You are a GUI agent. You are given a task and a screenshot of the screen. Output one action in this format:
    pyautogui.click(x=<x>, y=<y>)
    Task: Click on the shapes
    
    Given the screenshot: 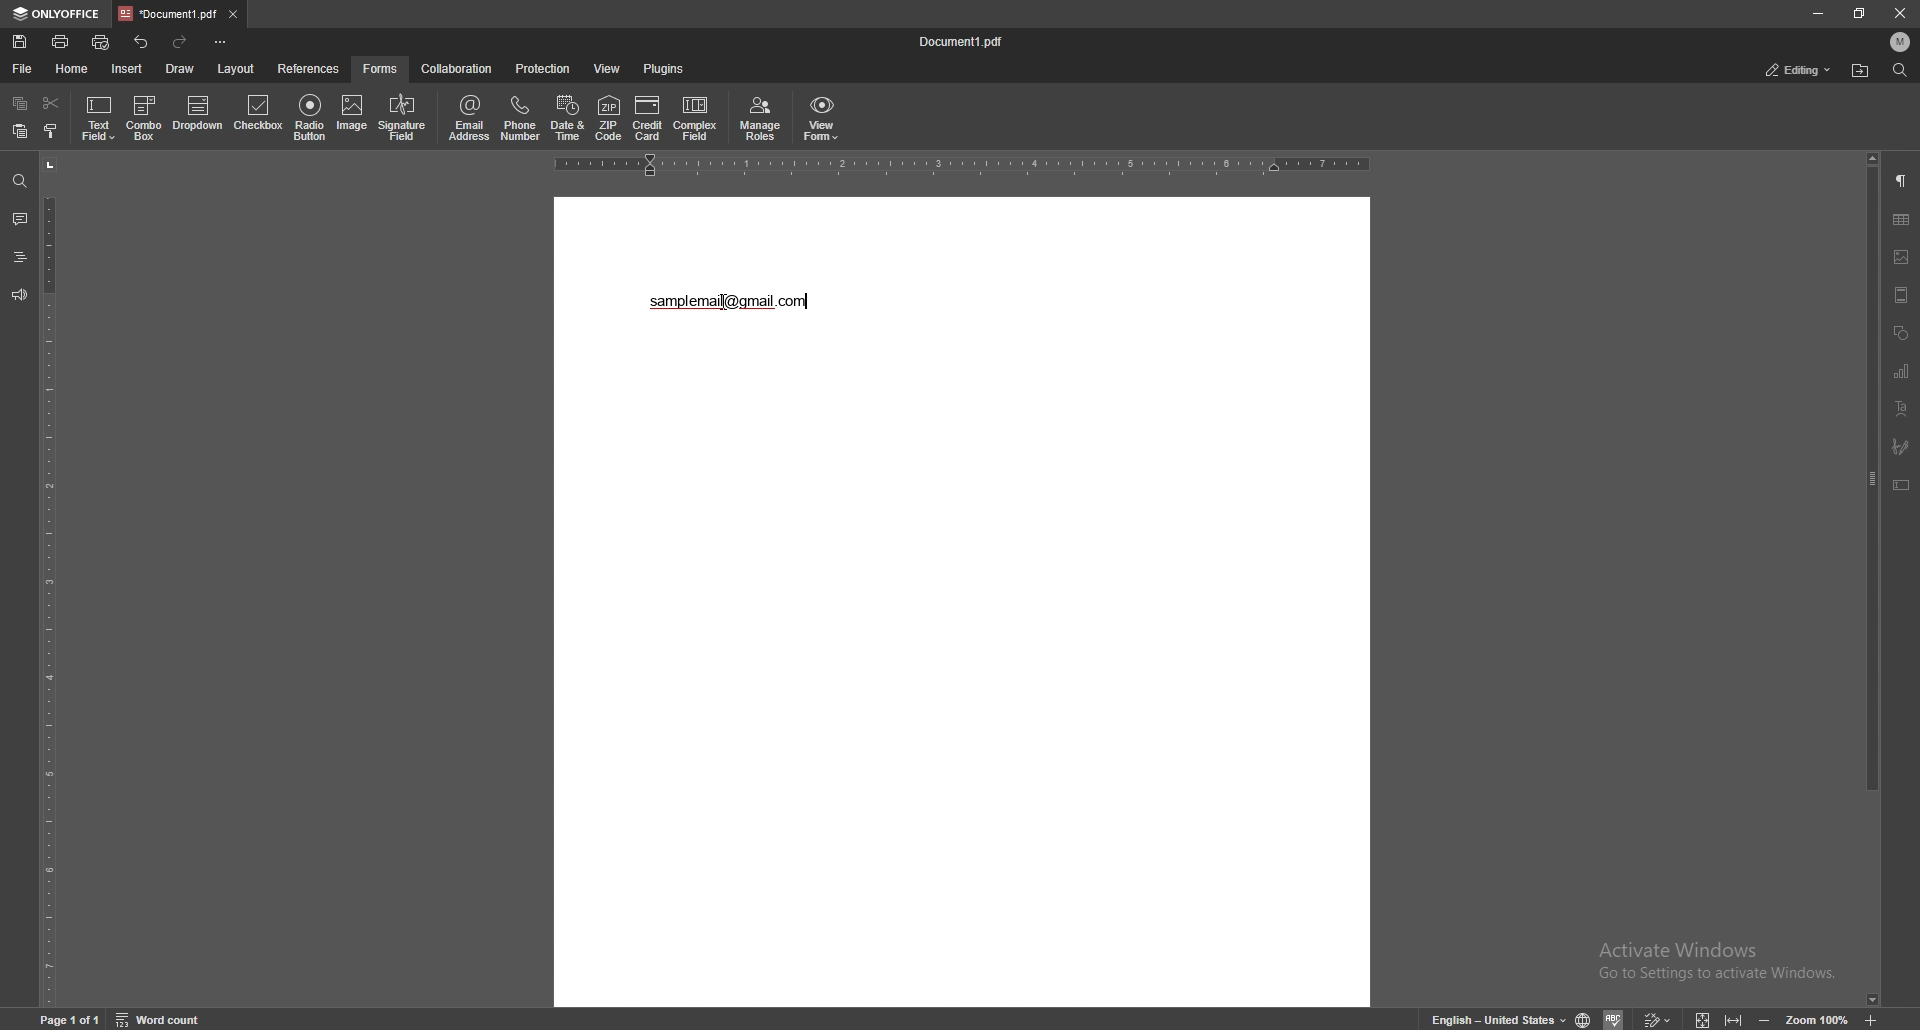 What is the action you would take?
    pyautogui.click(x=1901, y=331)
    